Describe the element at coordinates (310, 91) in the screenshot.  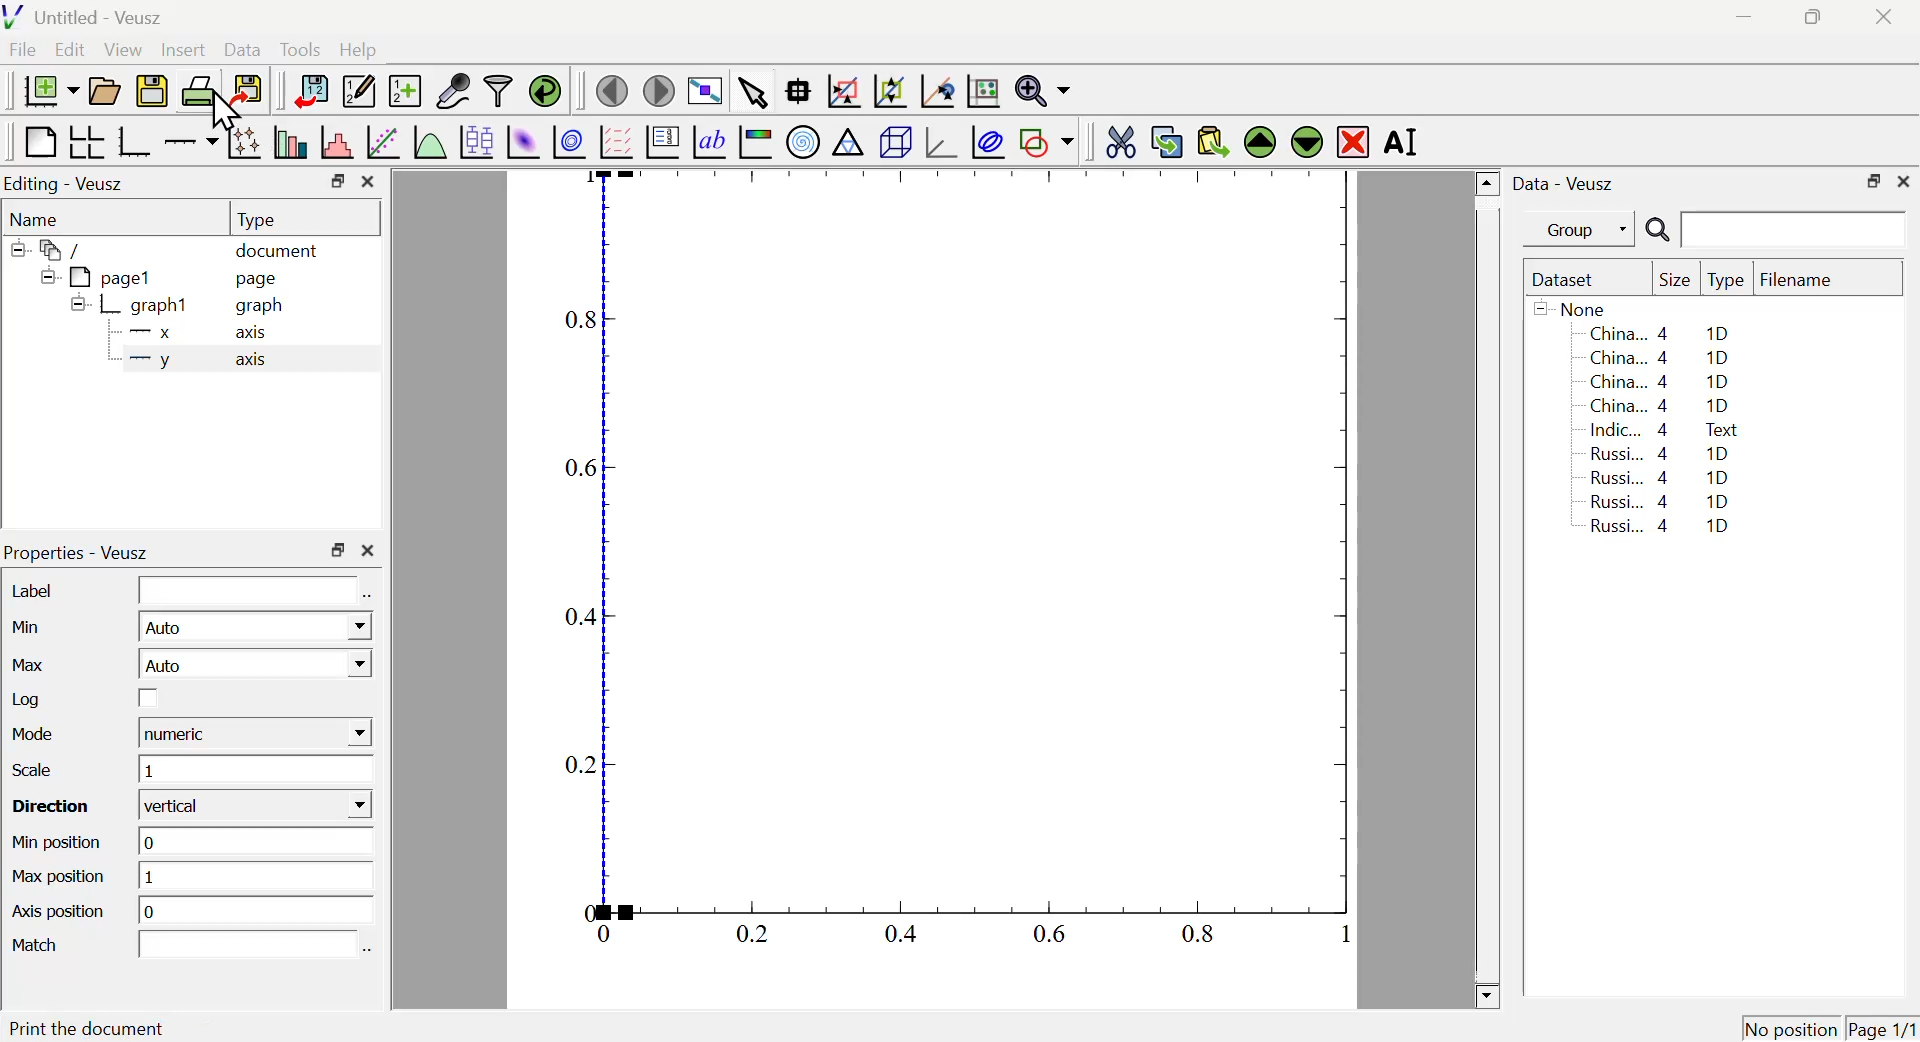
I see `Import Data` at that location.